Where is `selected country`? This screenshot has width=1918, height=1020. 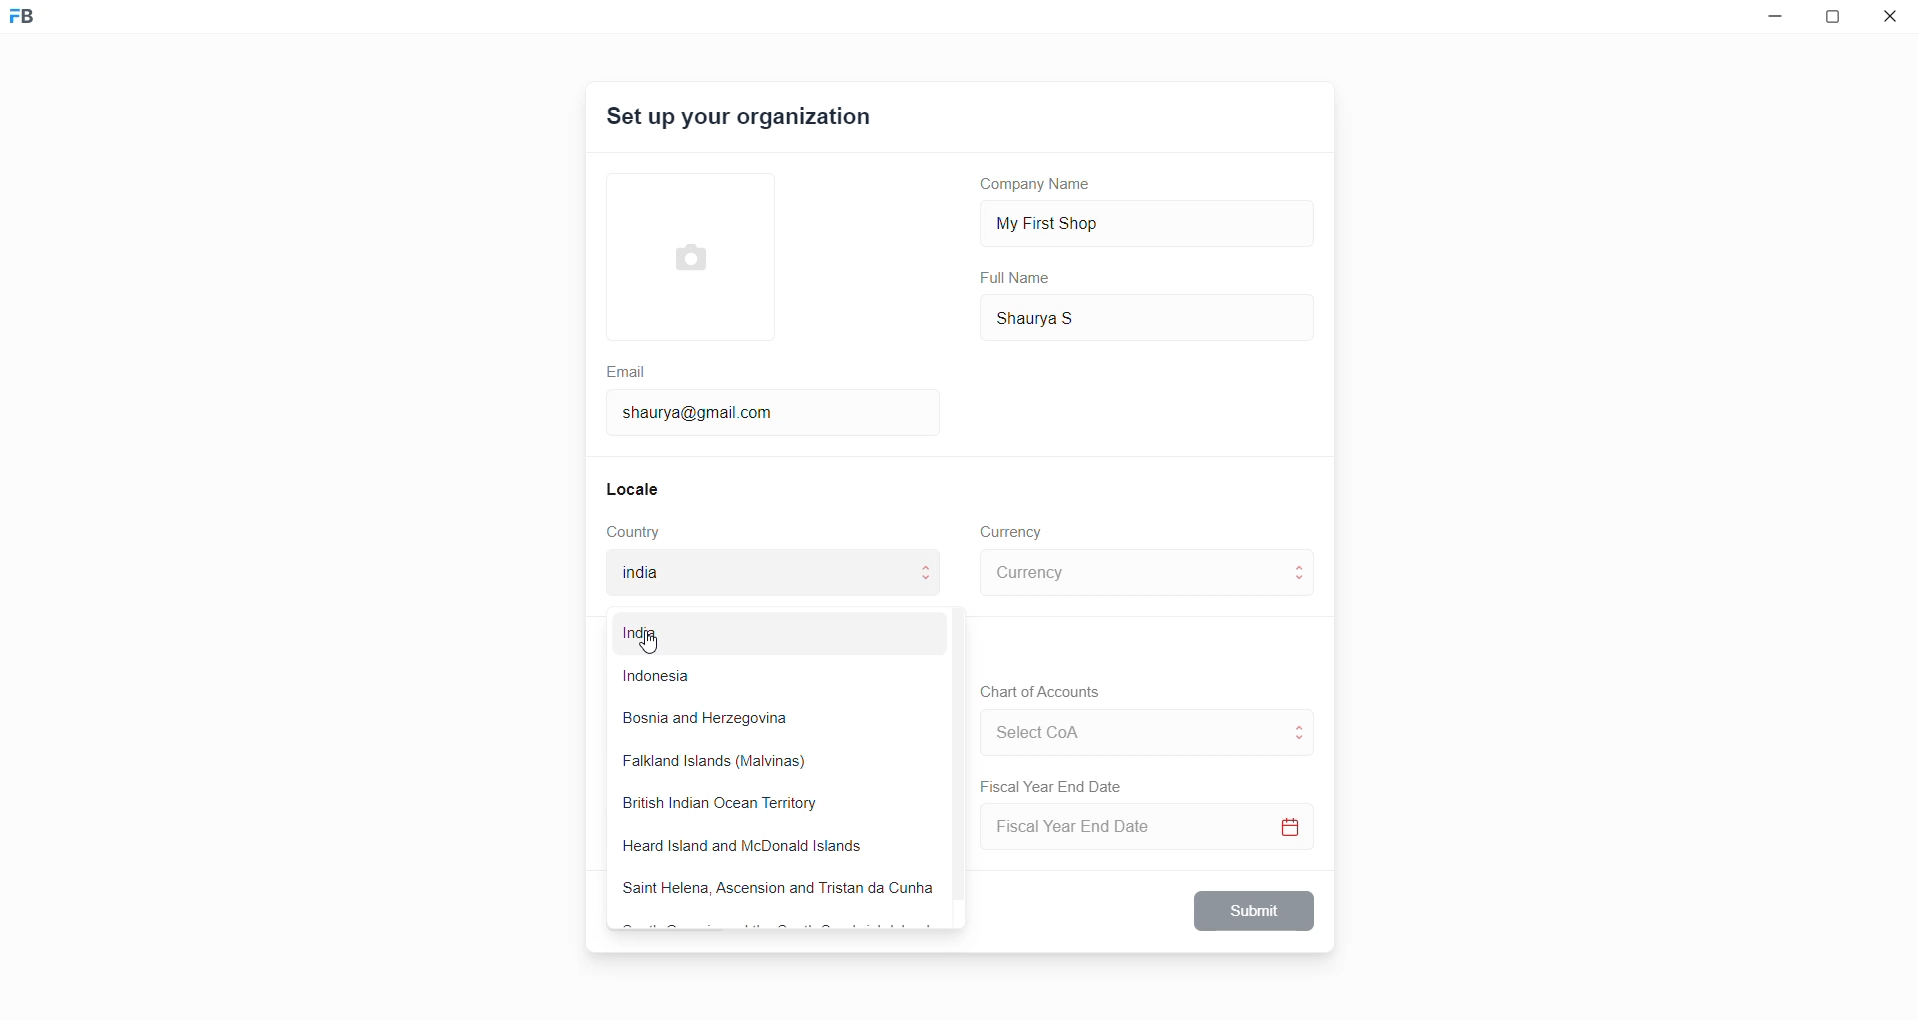
selected country is located at coordinates (758, 576).